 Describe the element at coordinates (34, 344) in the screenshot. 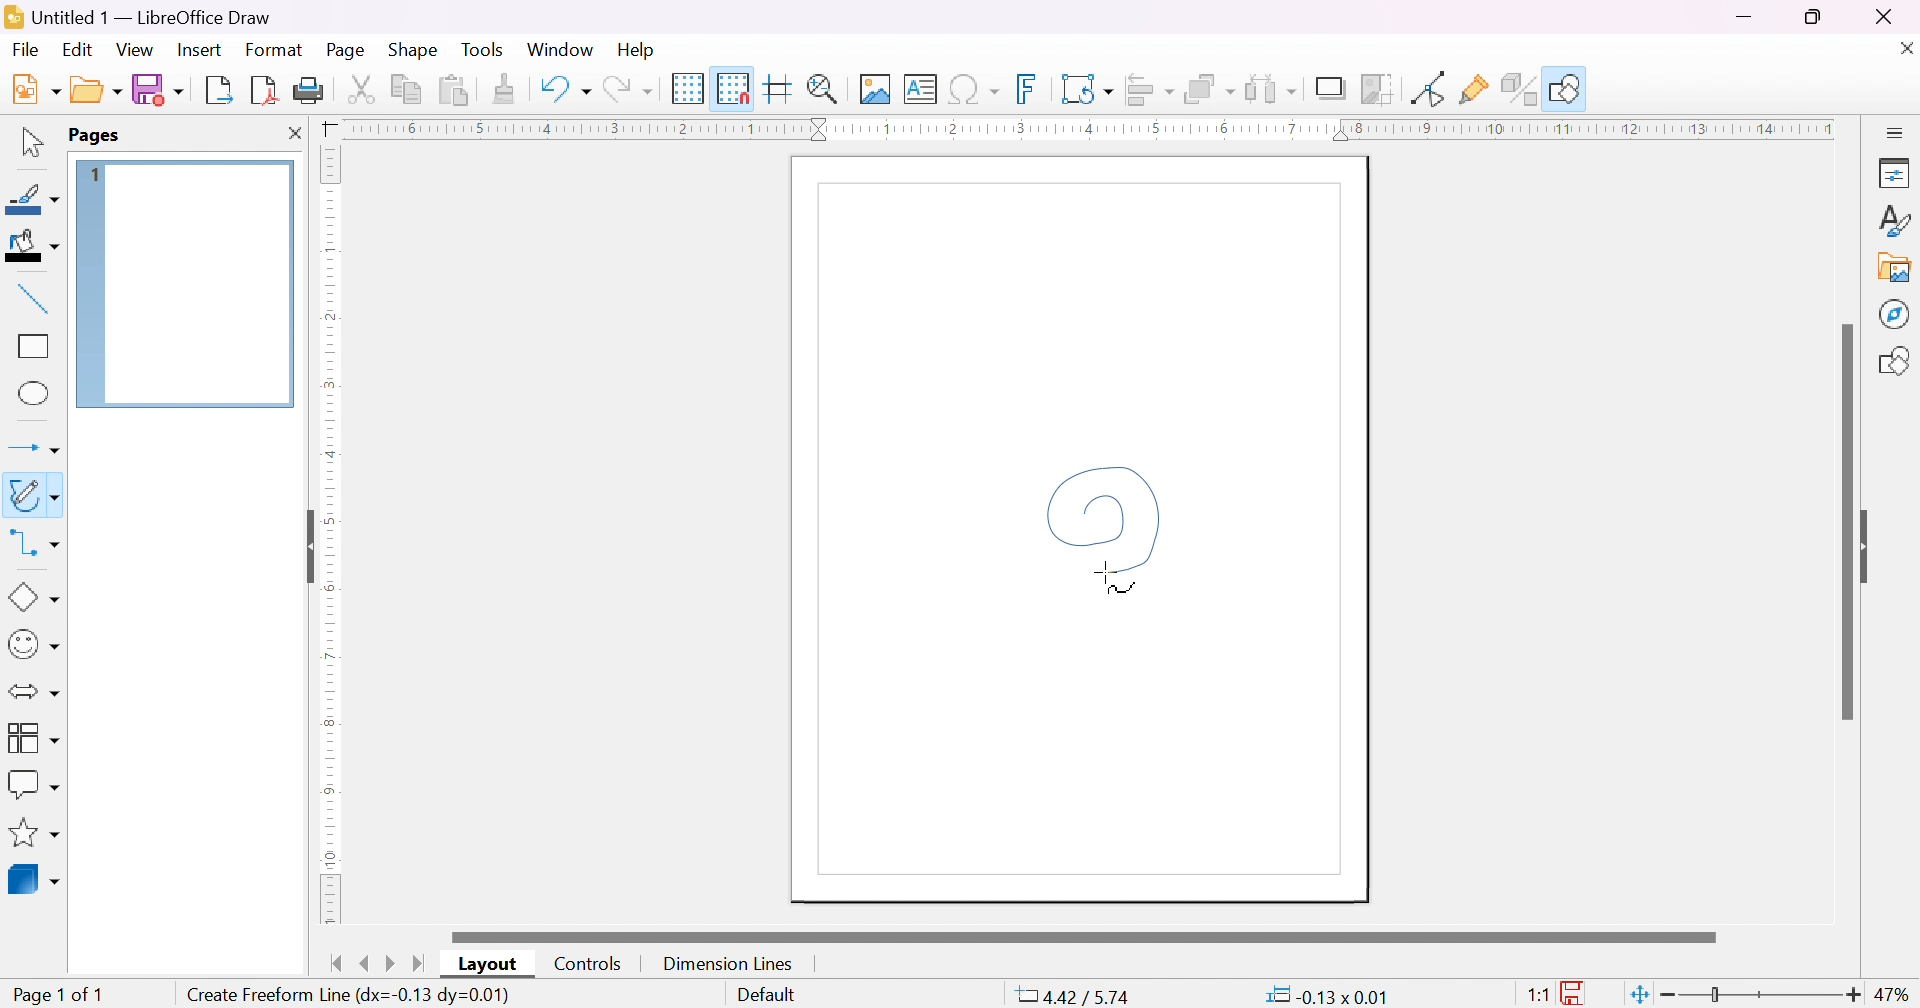

I see `rectangle` at that location.